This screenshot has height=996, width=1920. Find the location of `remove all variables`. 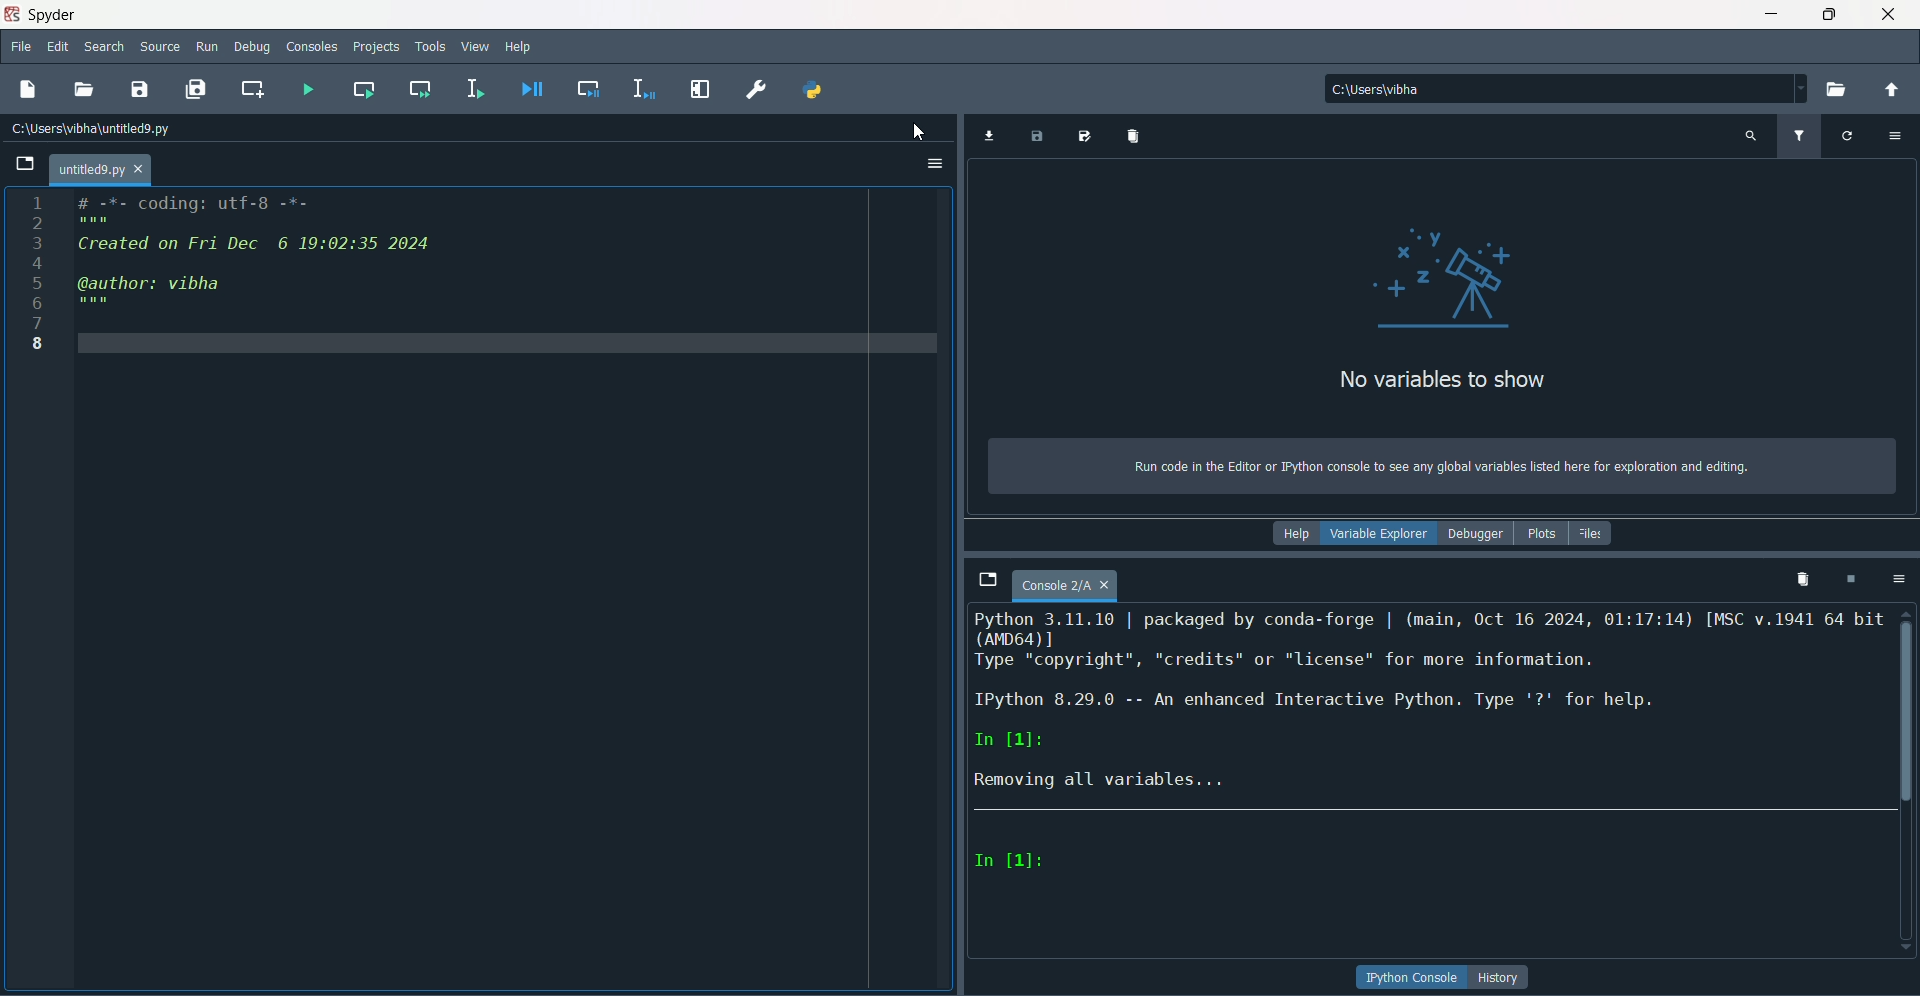

remove all variables is located at coordinates (1136, 135).